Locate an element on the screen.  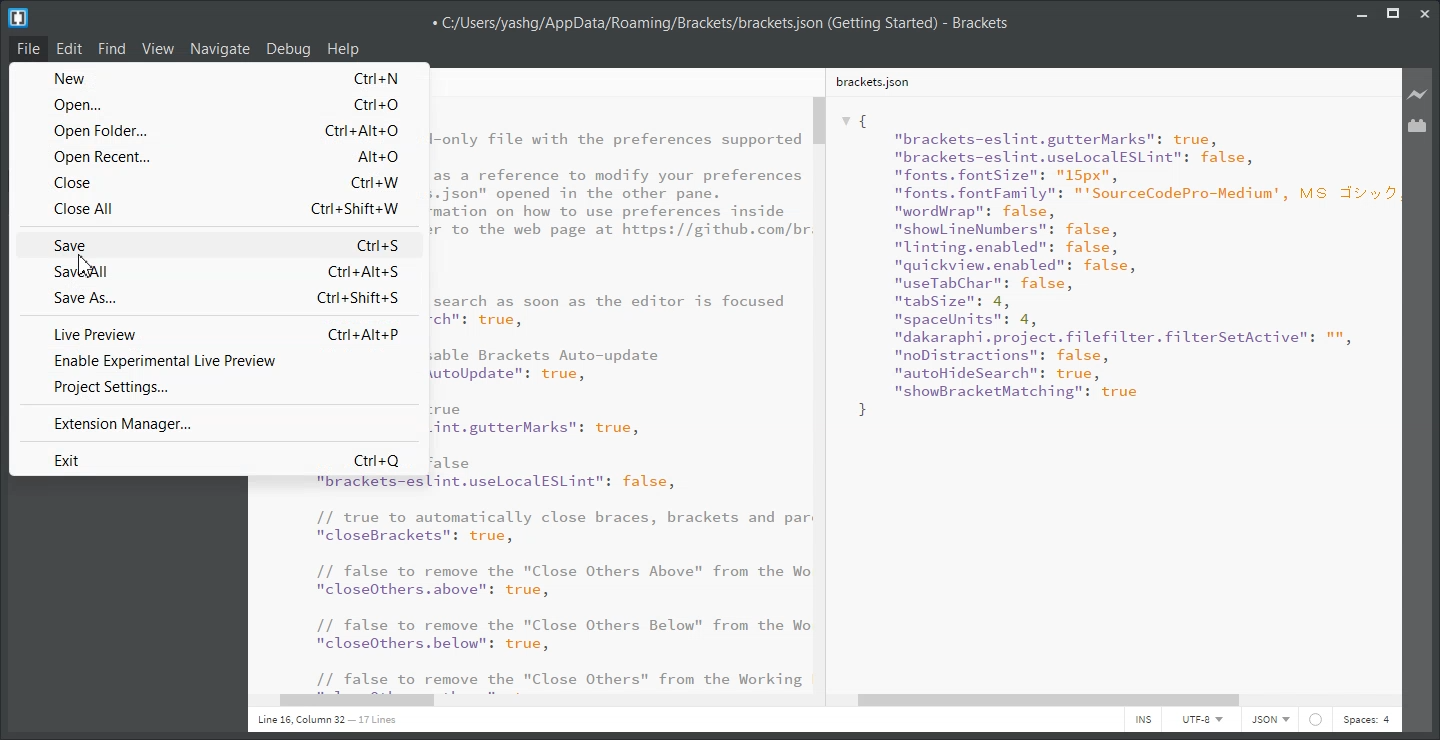
Icon is located at coordinates (1316, 720).